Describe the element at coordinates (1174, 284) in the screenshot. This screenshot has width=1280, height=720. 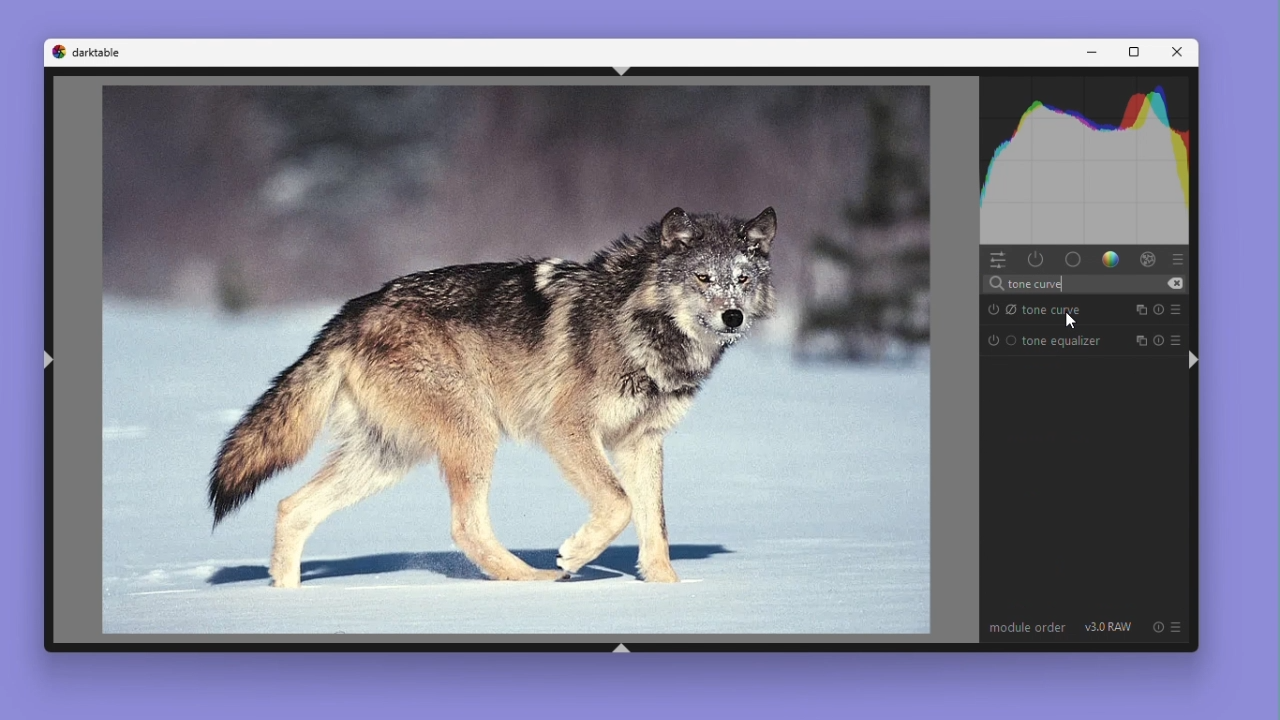
I see `erase` at that location.